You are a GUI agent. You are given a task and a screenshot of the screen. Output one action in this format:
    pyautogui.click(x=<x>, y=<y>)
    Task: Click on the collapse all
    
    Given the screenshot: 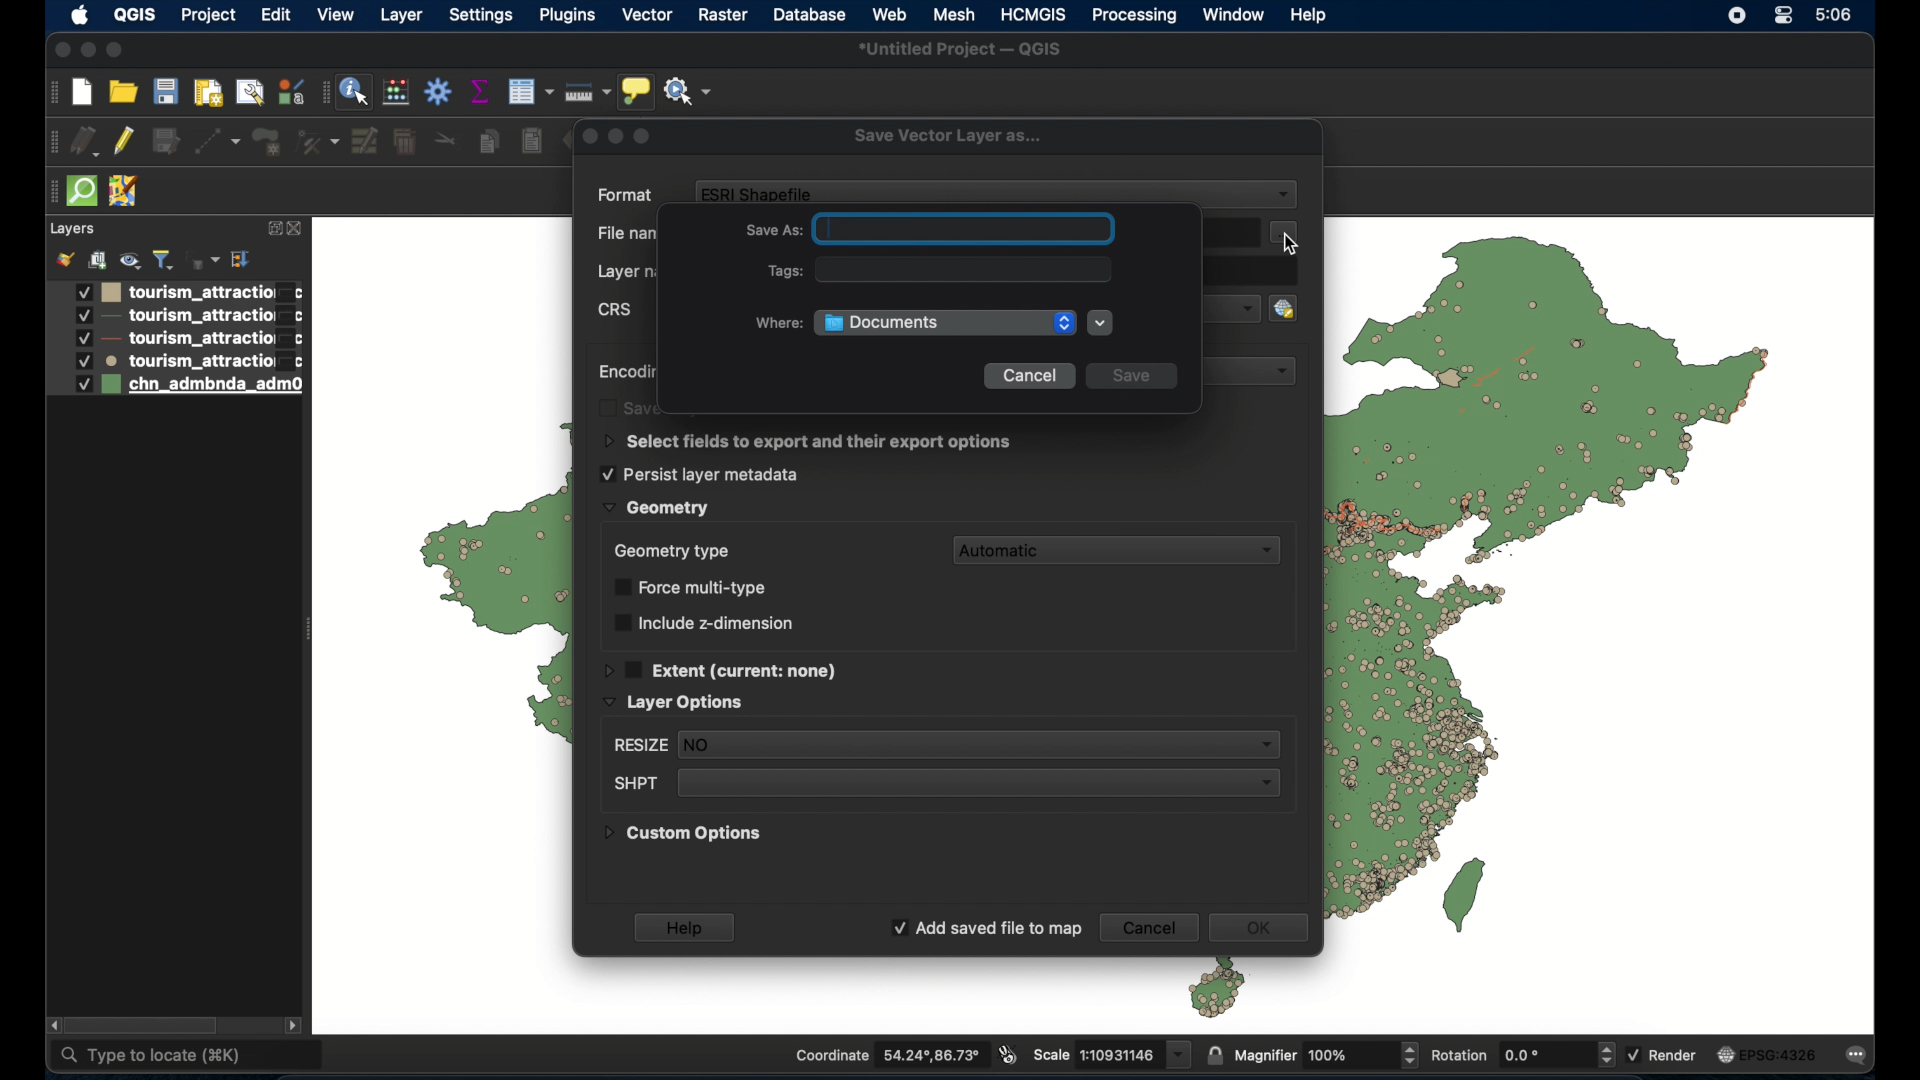 What is the action you would take?
    pyautogui.click(x=240, y=259)
    